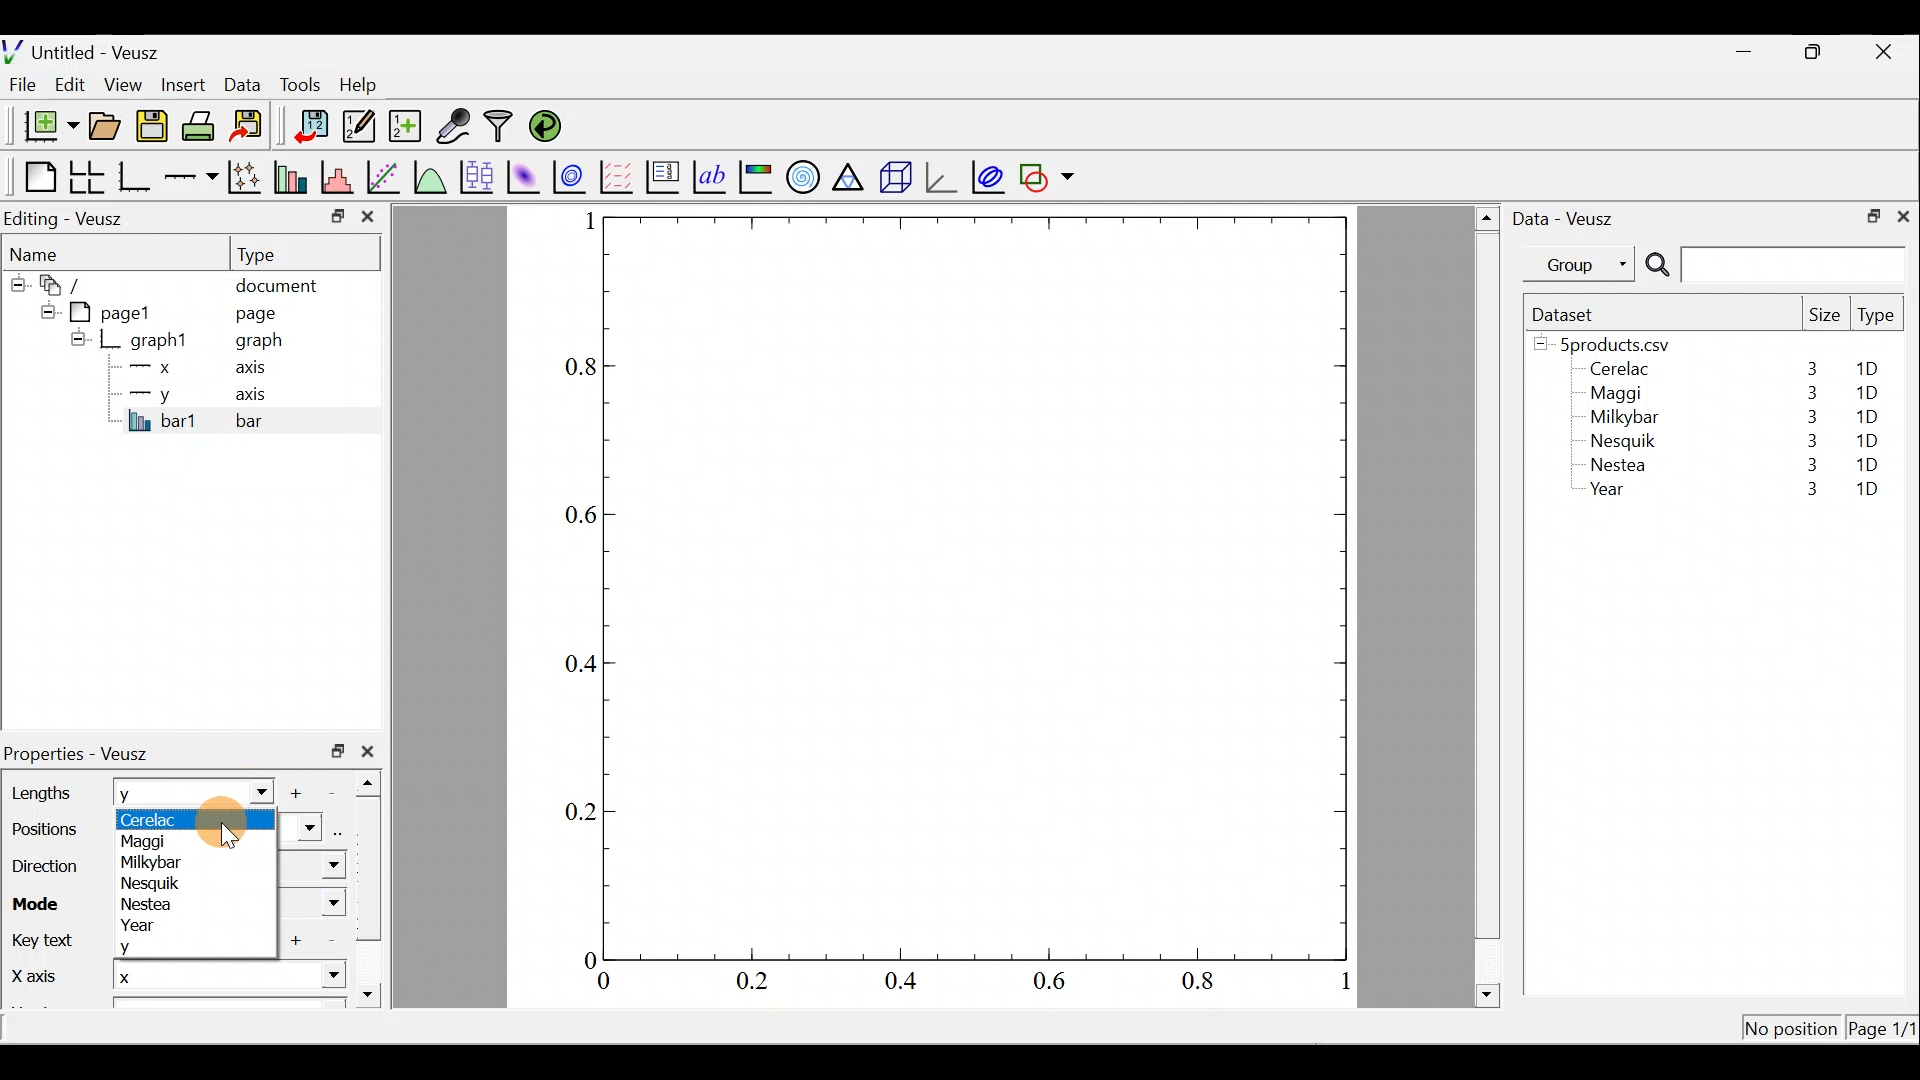 The image size is (1920, 1080). I want to click on Plot a vector field, so click(620, 177).